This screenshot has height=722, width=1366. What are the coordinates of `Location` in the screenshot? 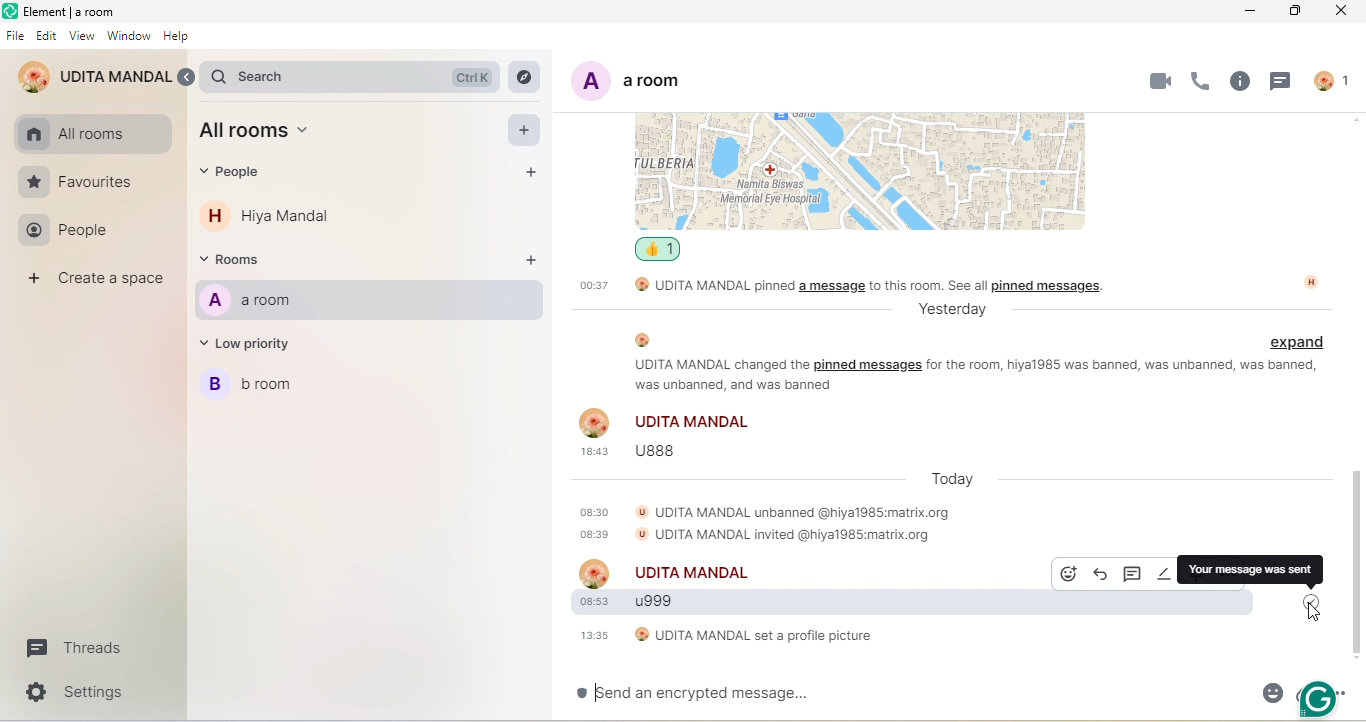 It's located at (863, 173).